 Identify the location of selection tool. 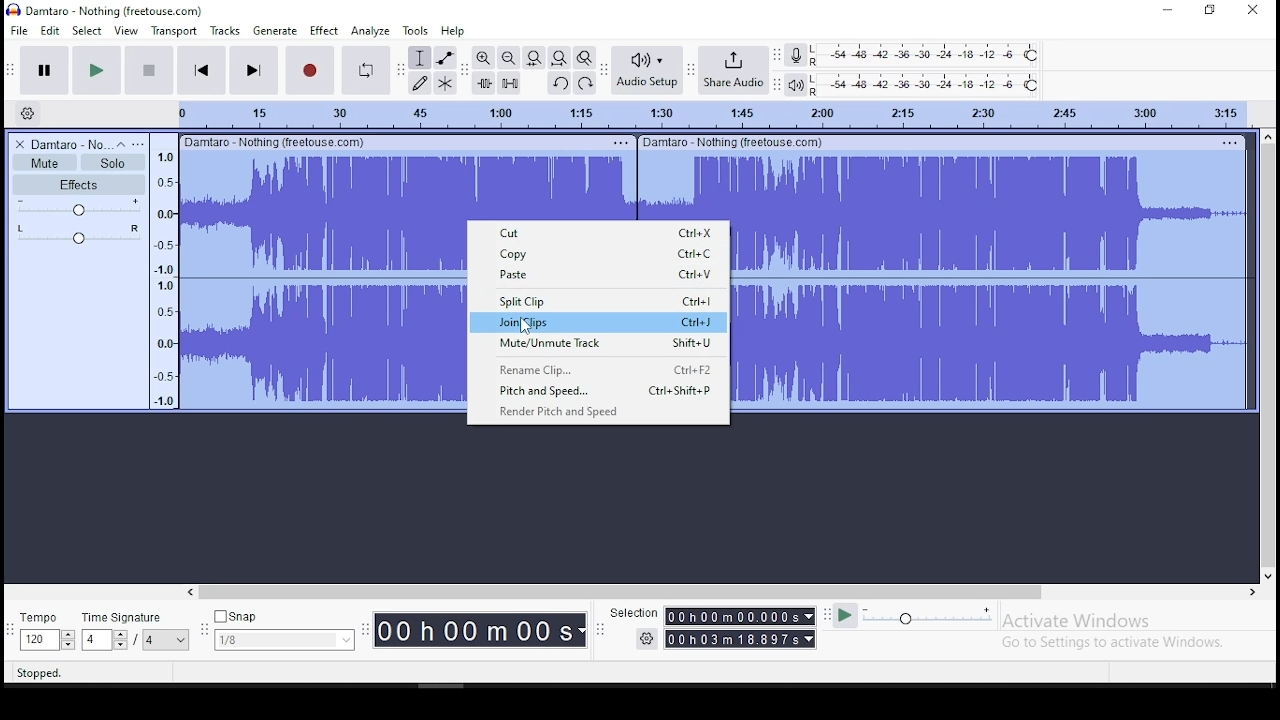
(419, 58).